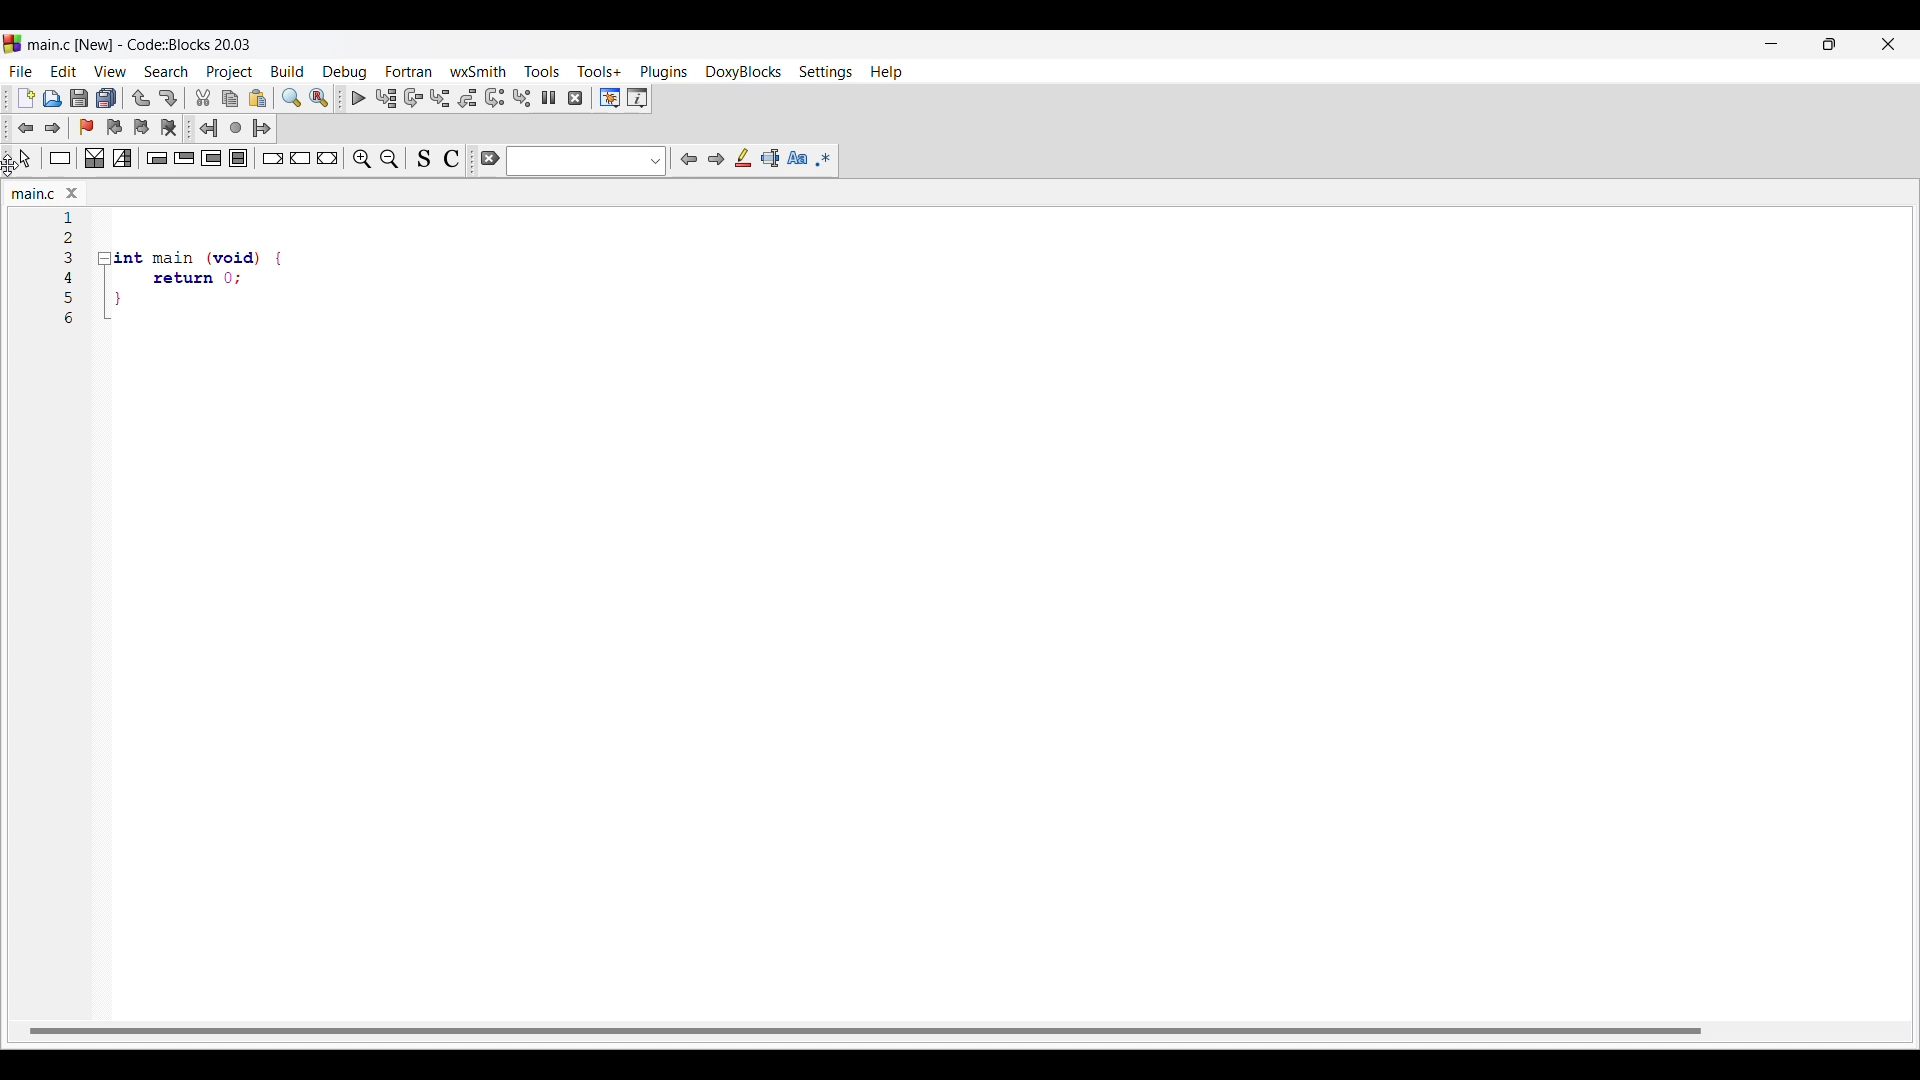  Describe the element at coordinates (111, 71) in the screenshot. I see `View menu` at that location.